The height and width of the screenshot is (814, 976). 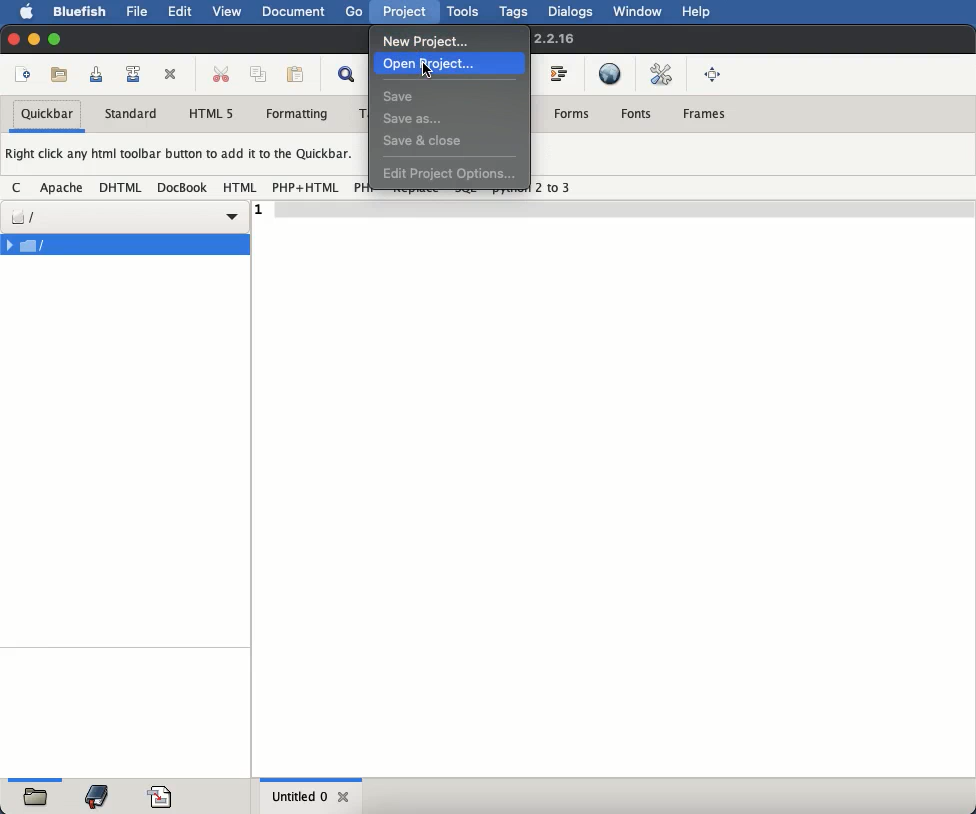 I want to click on view, so click(x=226, y=14).